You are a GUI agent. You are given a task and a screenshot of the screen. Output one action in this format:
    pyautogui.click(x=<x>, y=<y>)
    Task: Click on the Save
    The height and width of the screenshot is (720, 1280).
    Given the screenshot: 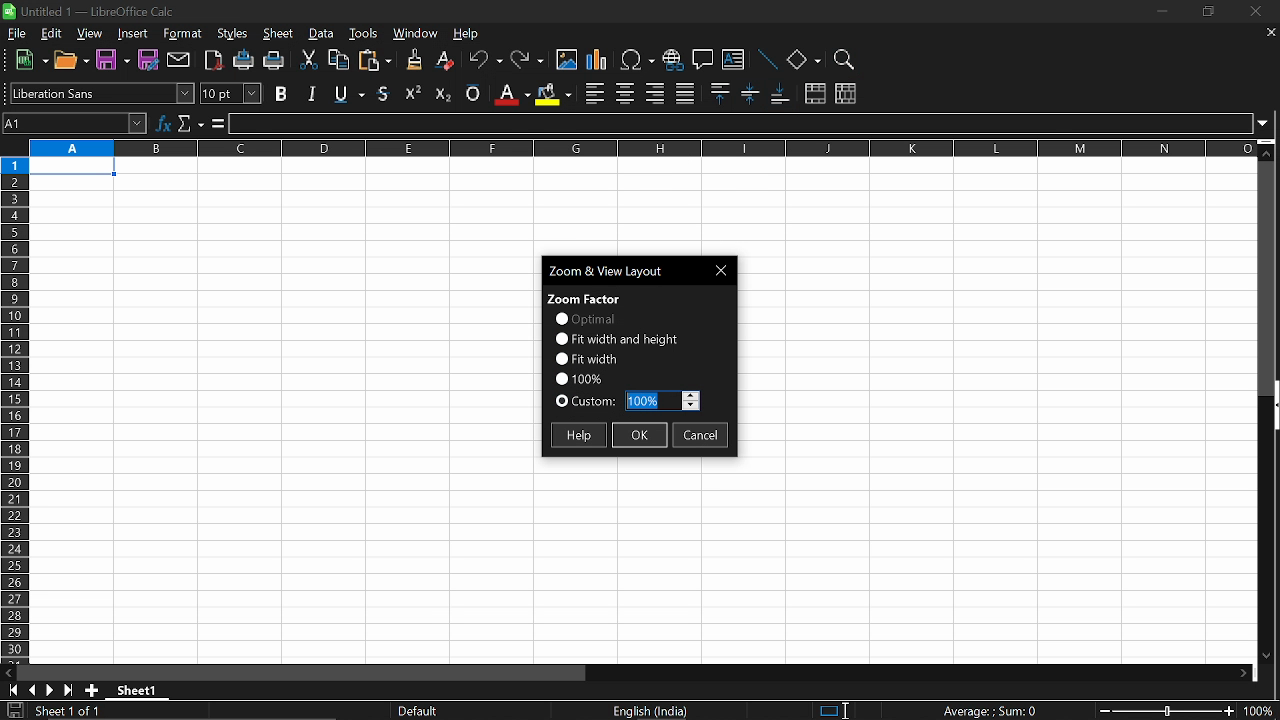 What is the action you would take?
    pyautogui.click(x=111, y=61)
    